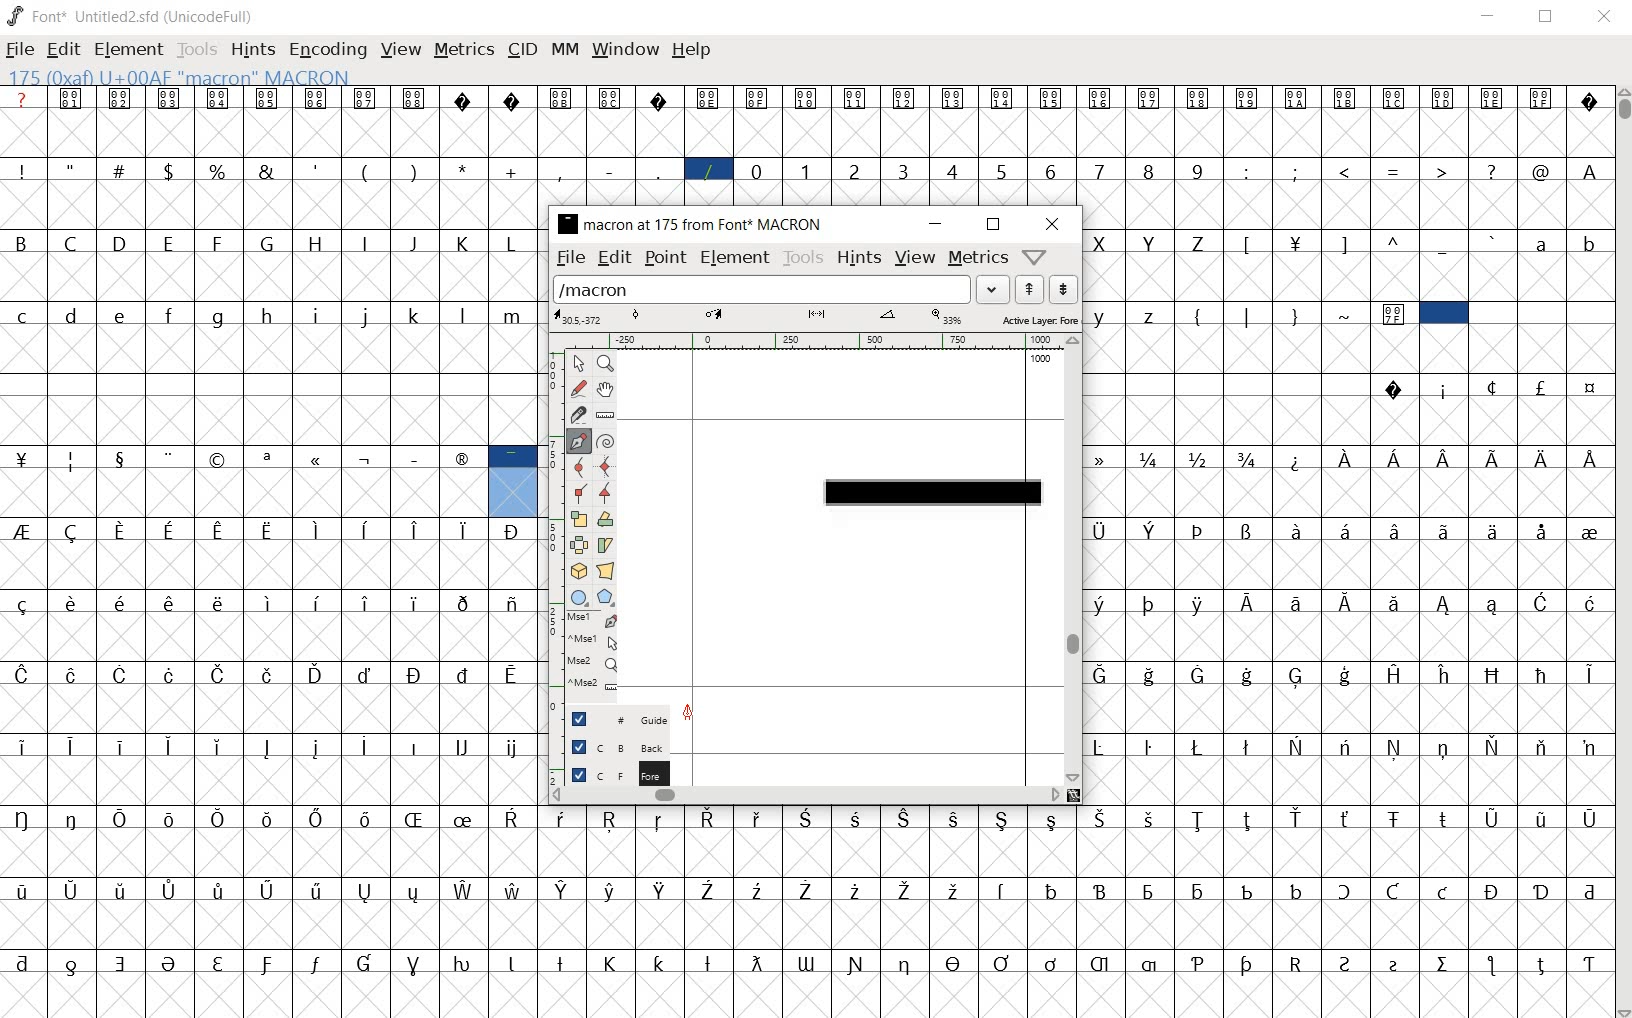  Describe the element at coordinates (579, 519) in the screenshot. I see `scale` at that location.